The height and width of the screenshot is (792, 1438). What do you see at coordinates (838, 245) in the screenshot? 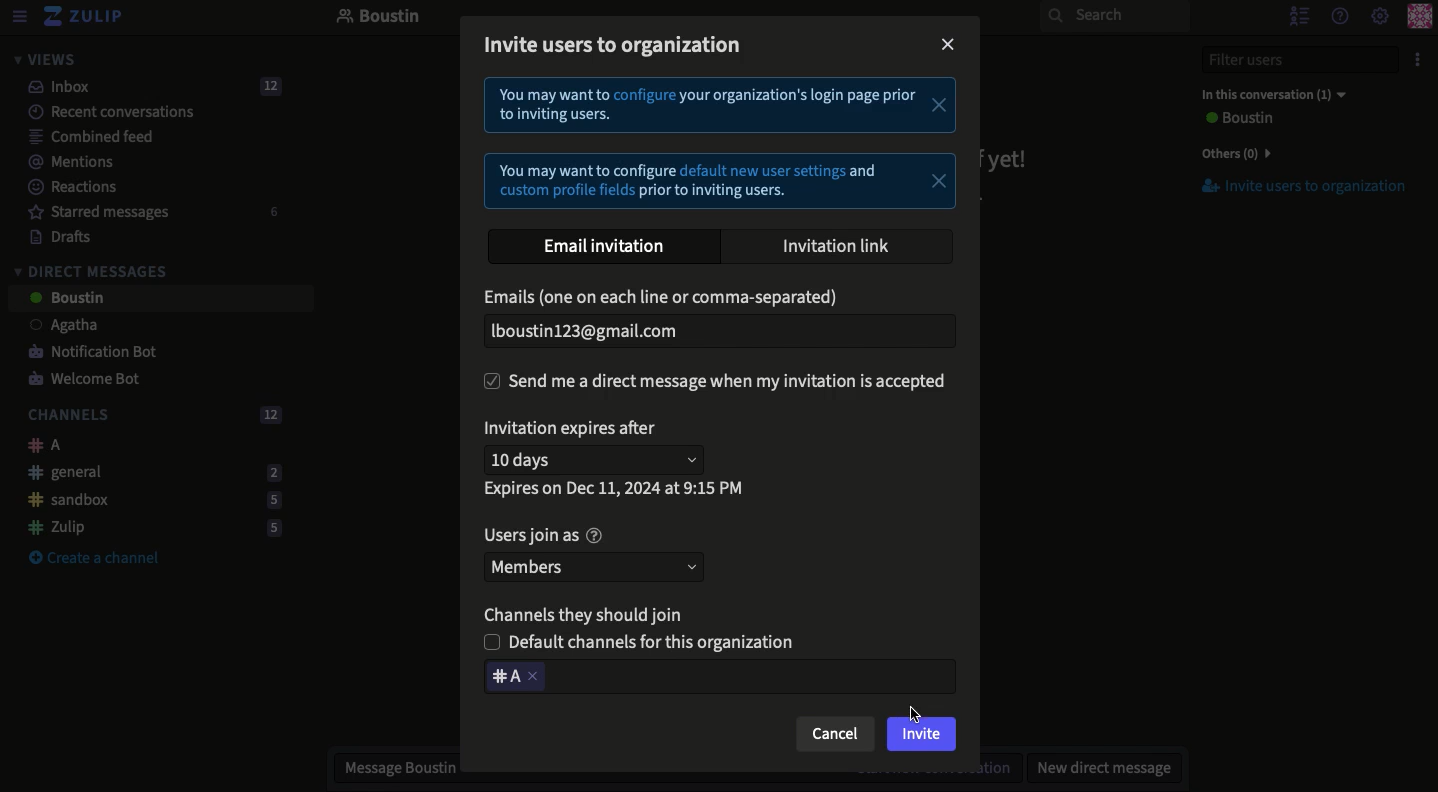
I see `Invitation link` at bounding box center [838, 245].